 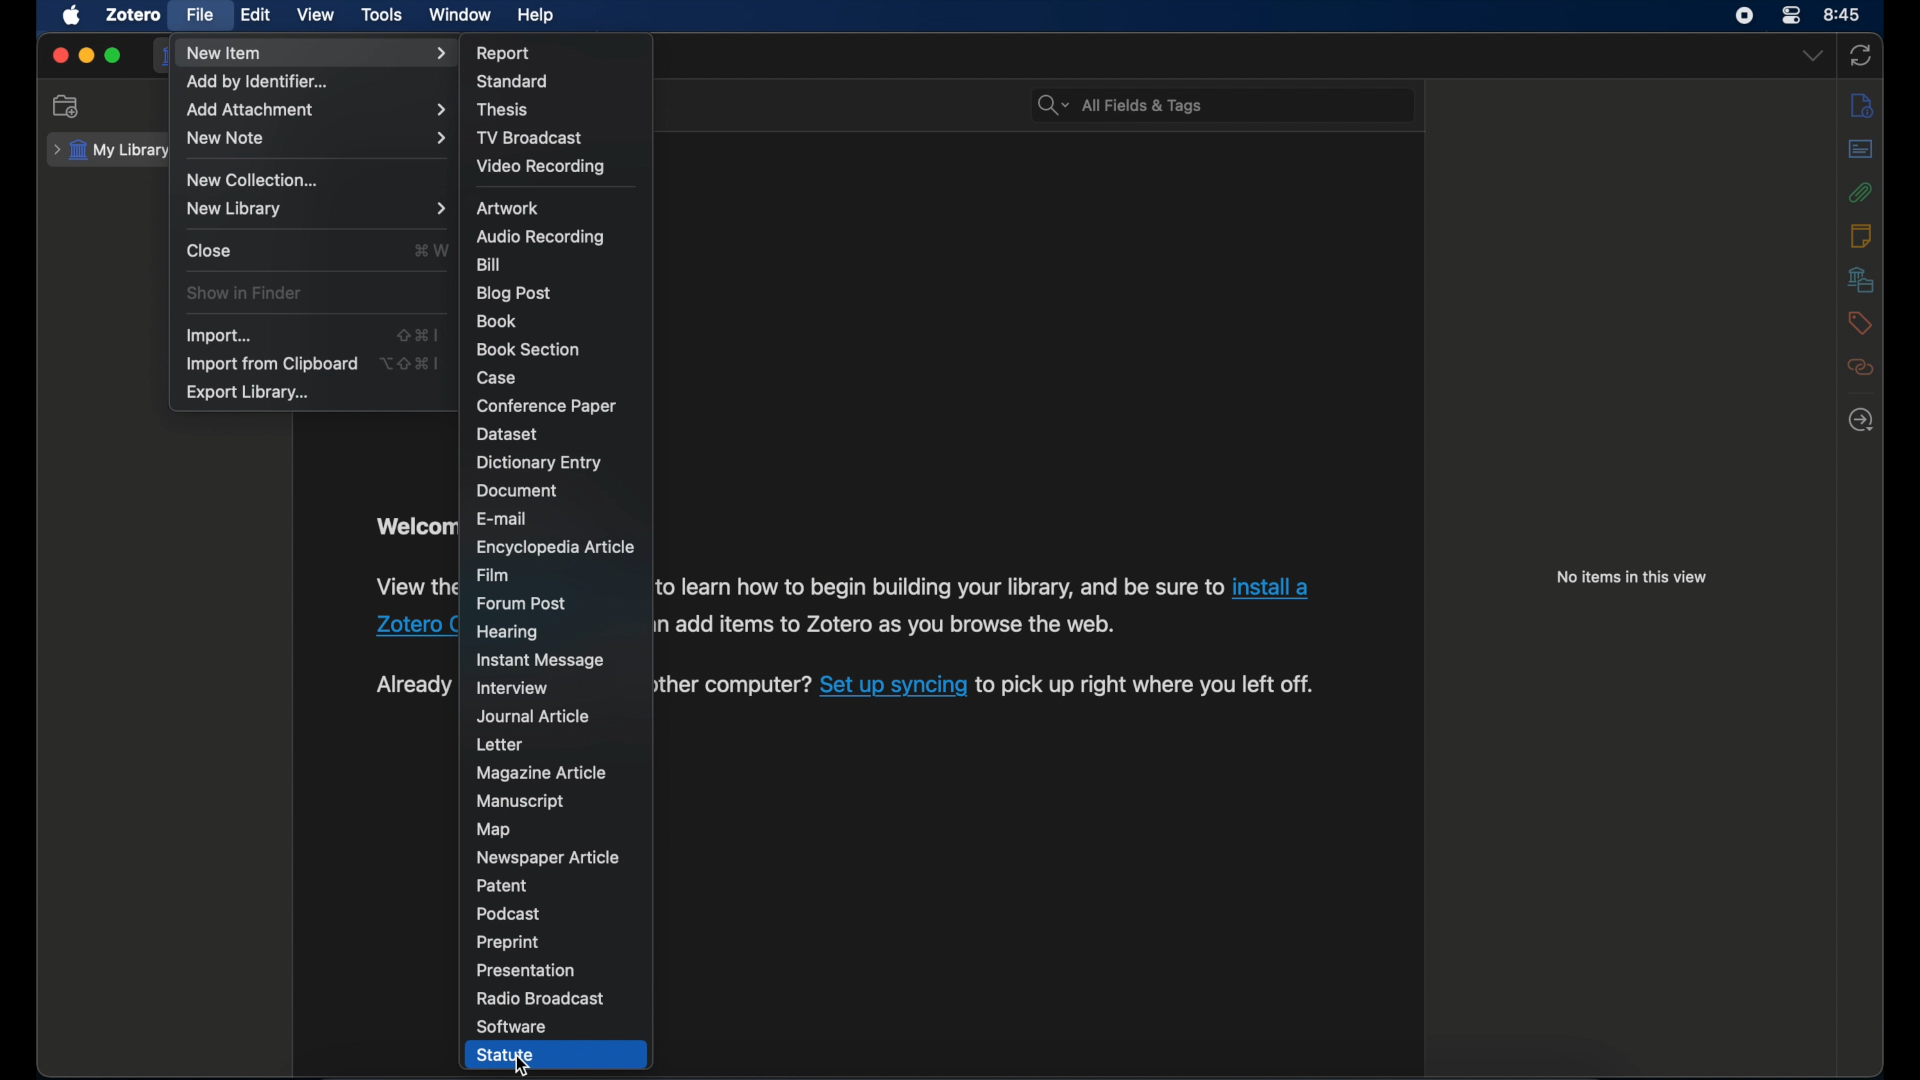 What do you see at coordinates (547, 856) in the screenshot?
I see `newspaper article` at bounding box center [547, 856].